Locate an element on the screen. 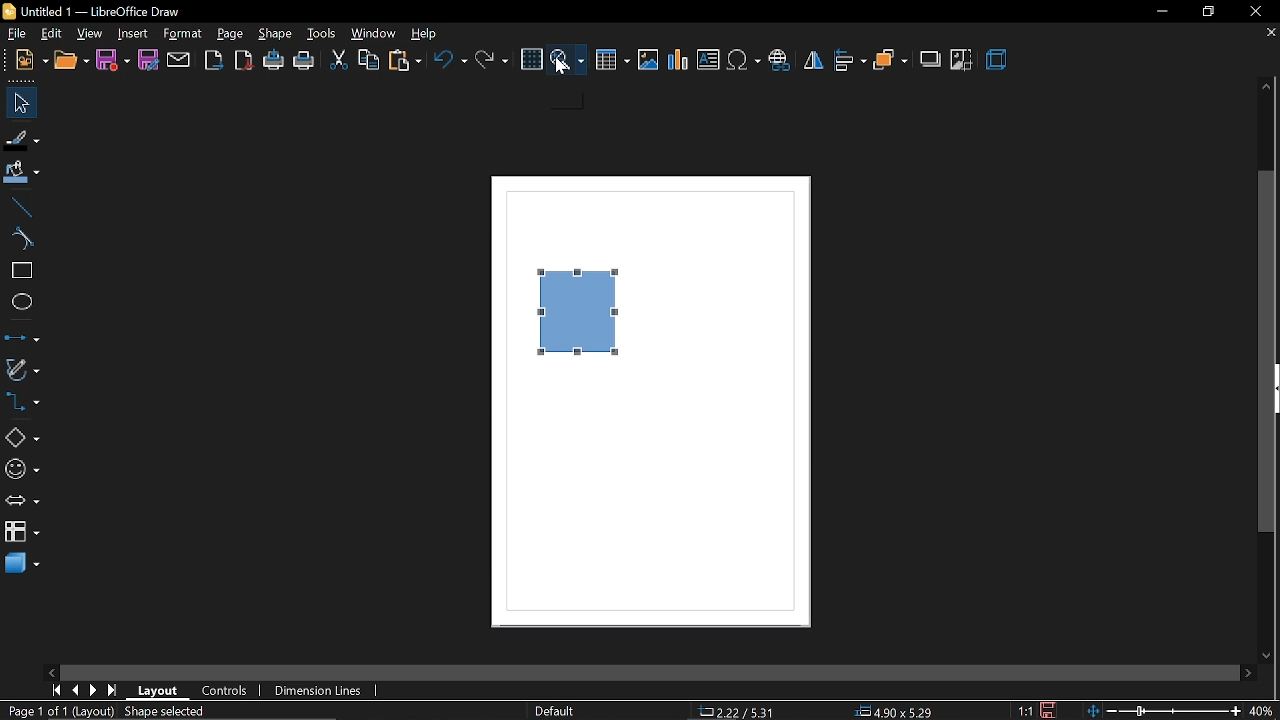 The height and width of the screenshot is (720, 1280). 3d effect is located at coordinates (998, 61).